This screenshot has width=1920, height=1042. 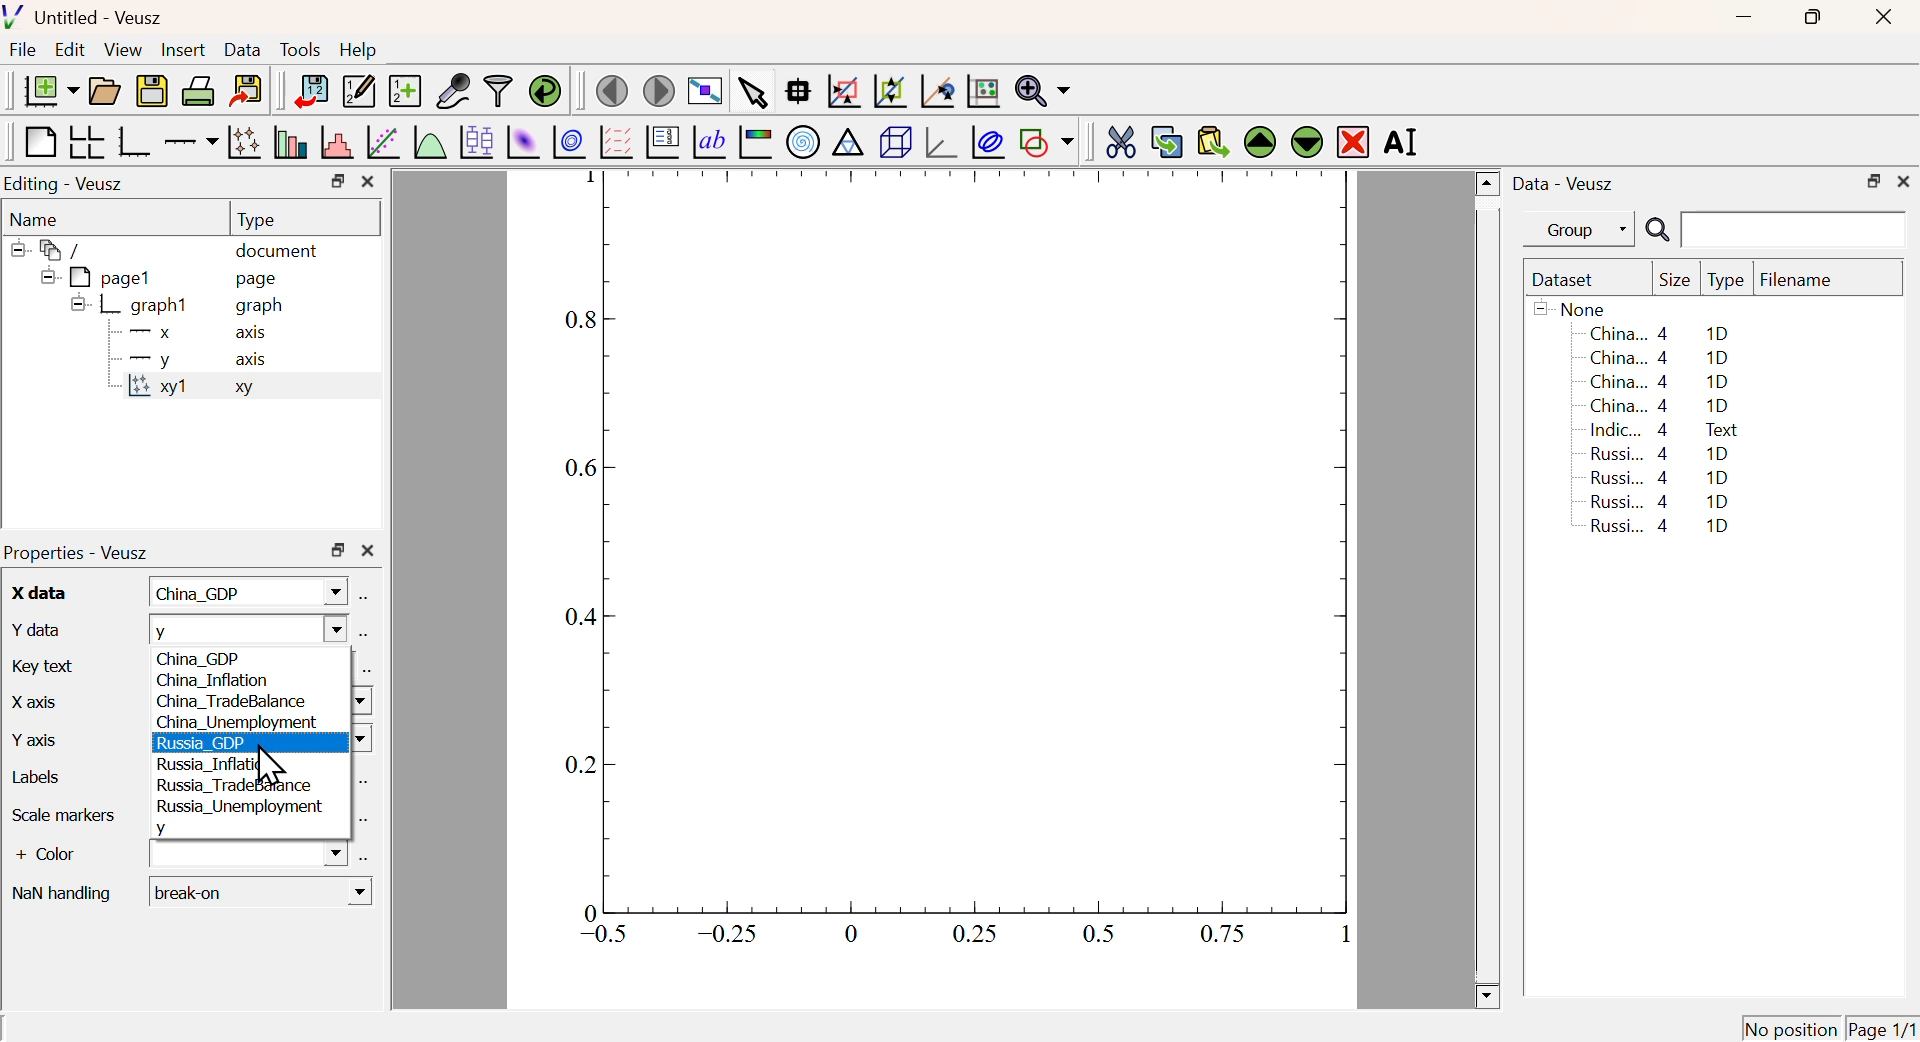 What do you see at coordinates (1663, 453) in the screenshot?
I see `Russi... 4 1D` at bounding box center [1663, 453].